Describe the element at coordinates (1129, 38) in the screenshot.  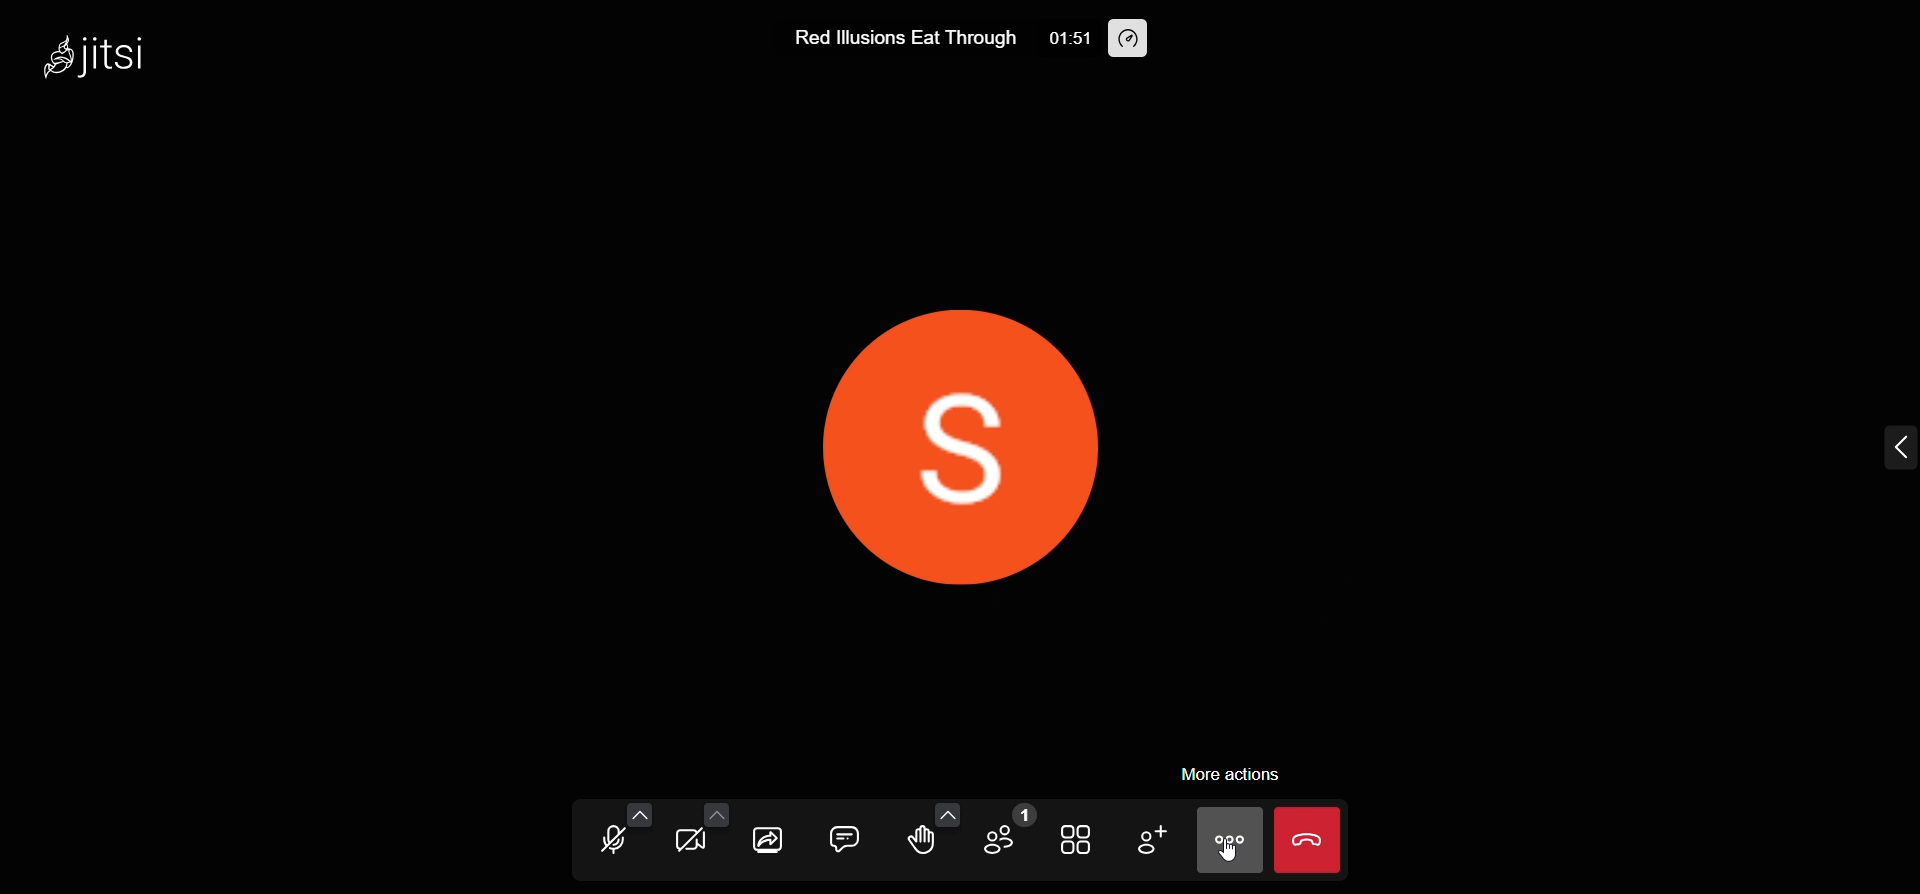
I see `performance setting` at that location.